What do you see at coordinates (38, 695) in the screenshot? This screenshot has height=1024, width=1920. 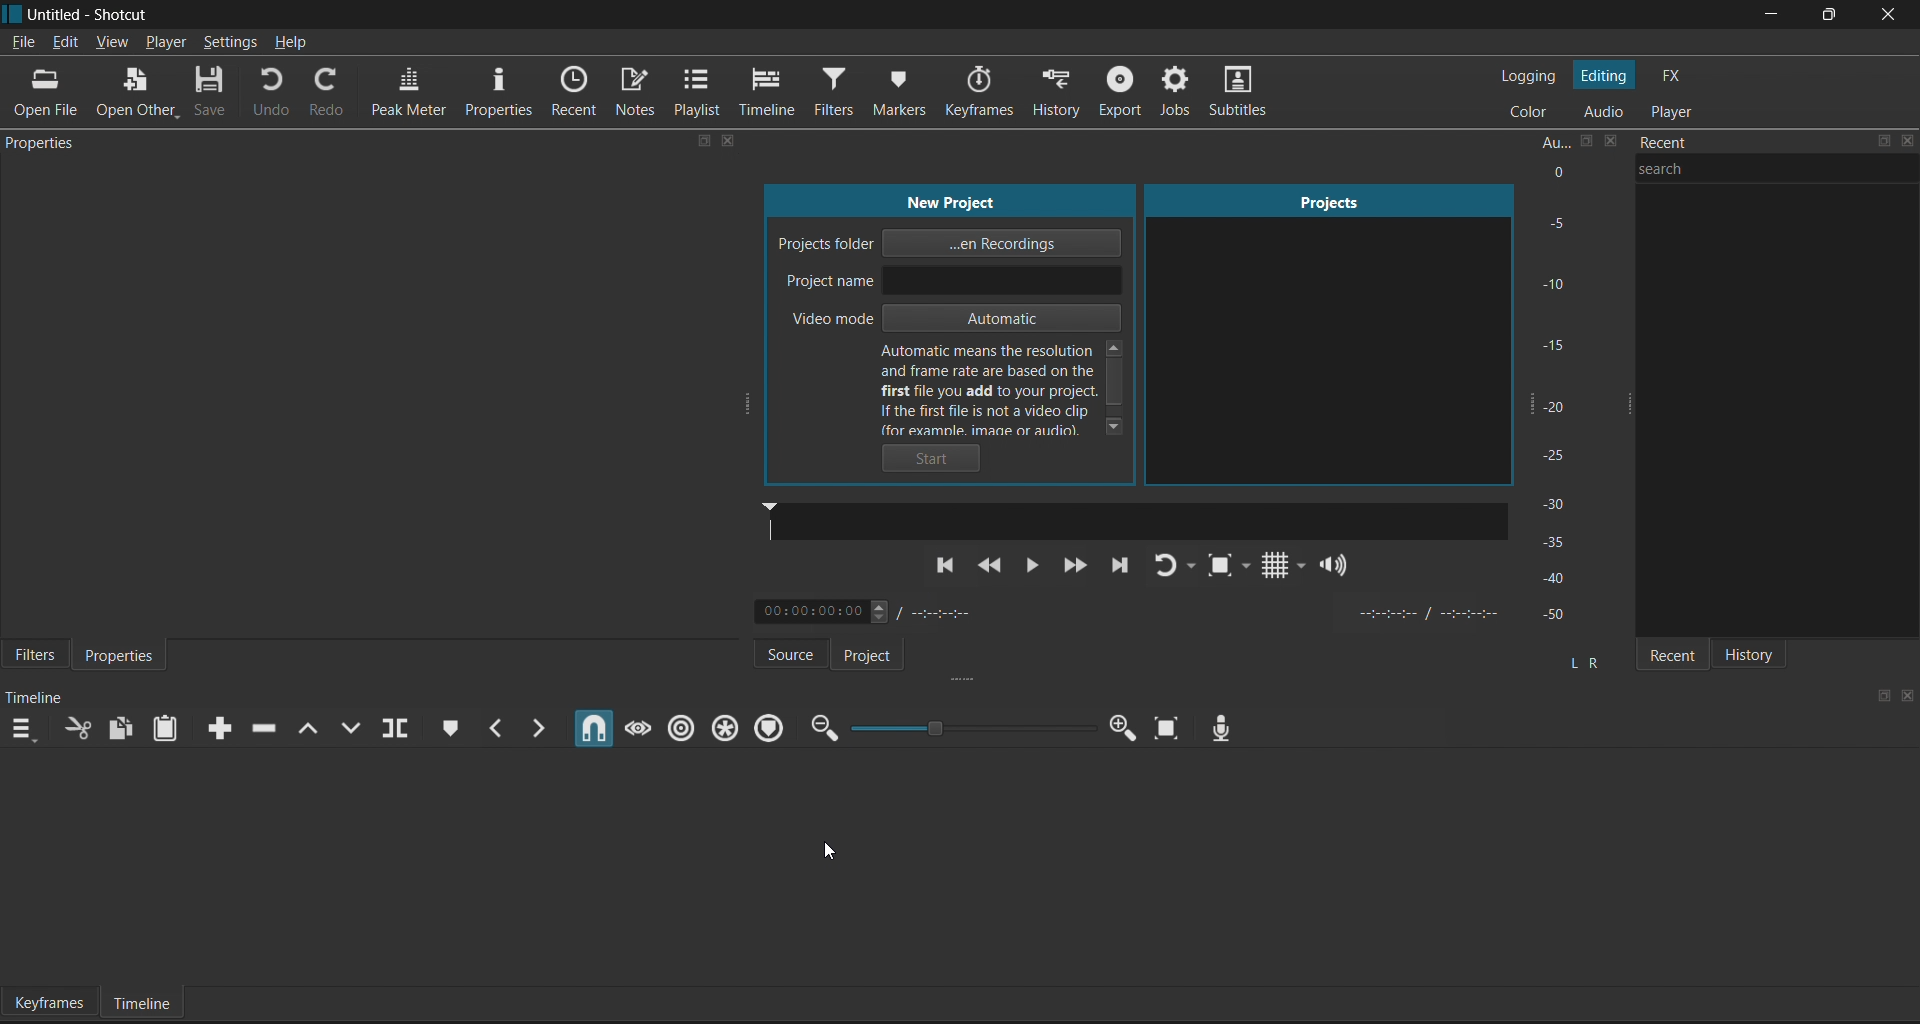 I see `timeline` at bounding box center [38, 695].